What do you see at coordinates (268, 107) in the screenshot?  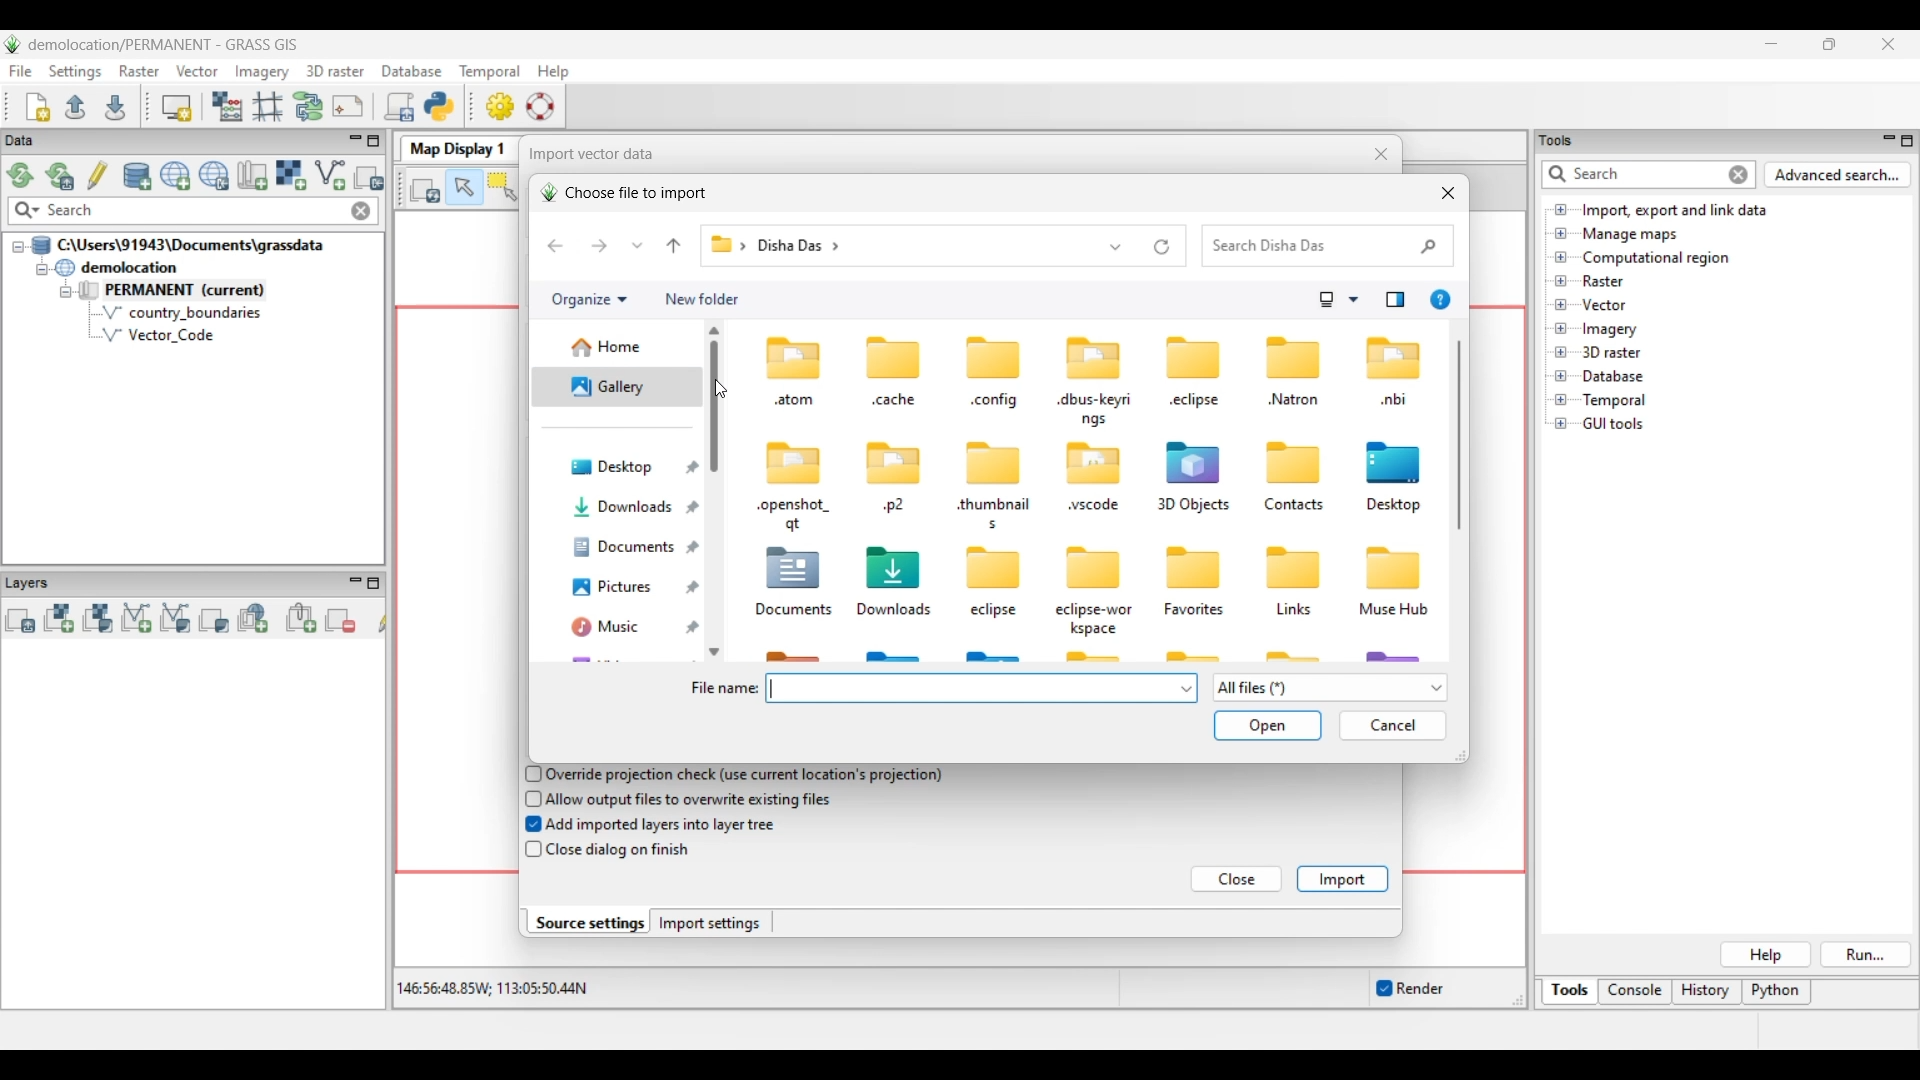 I see `Georectifier` at bounding box center [268, 107].